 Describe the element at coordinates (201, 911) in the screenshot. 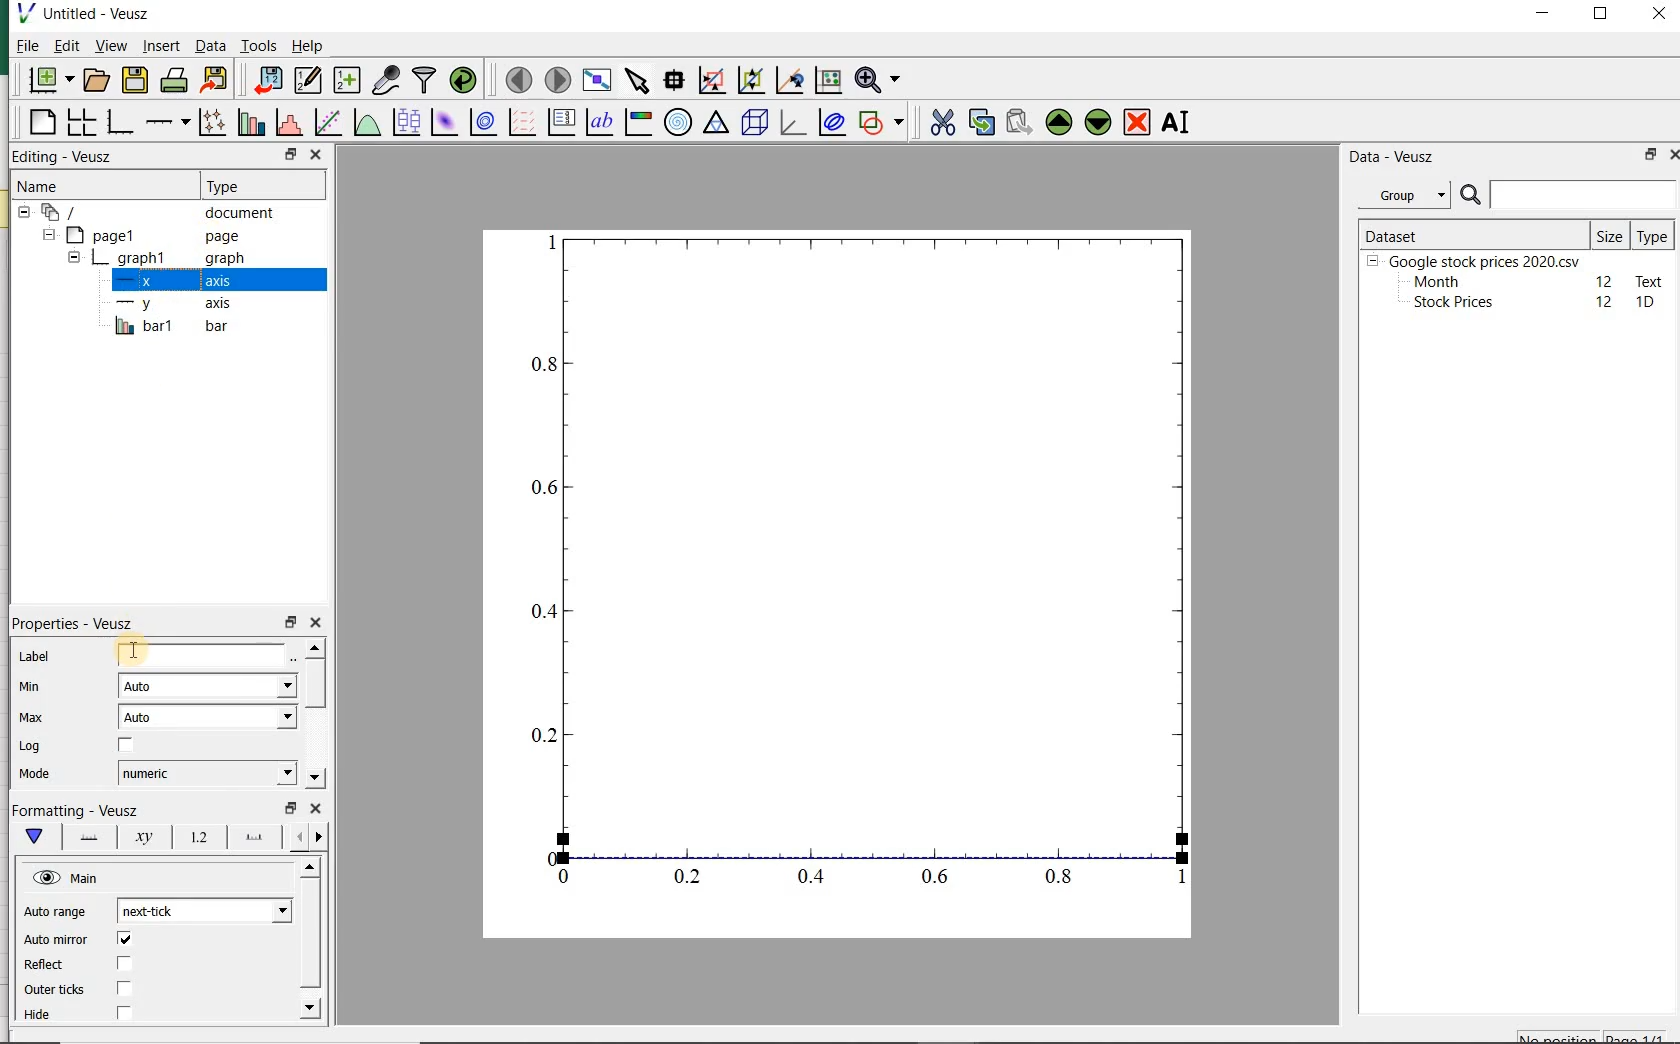

I see `next tick` at that location.